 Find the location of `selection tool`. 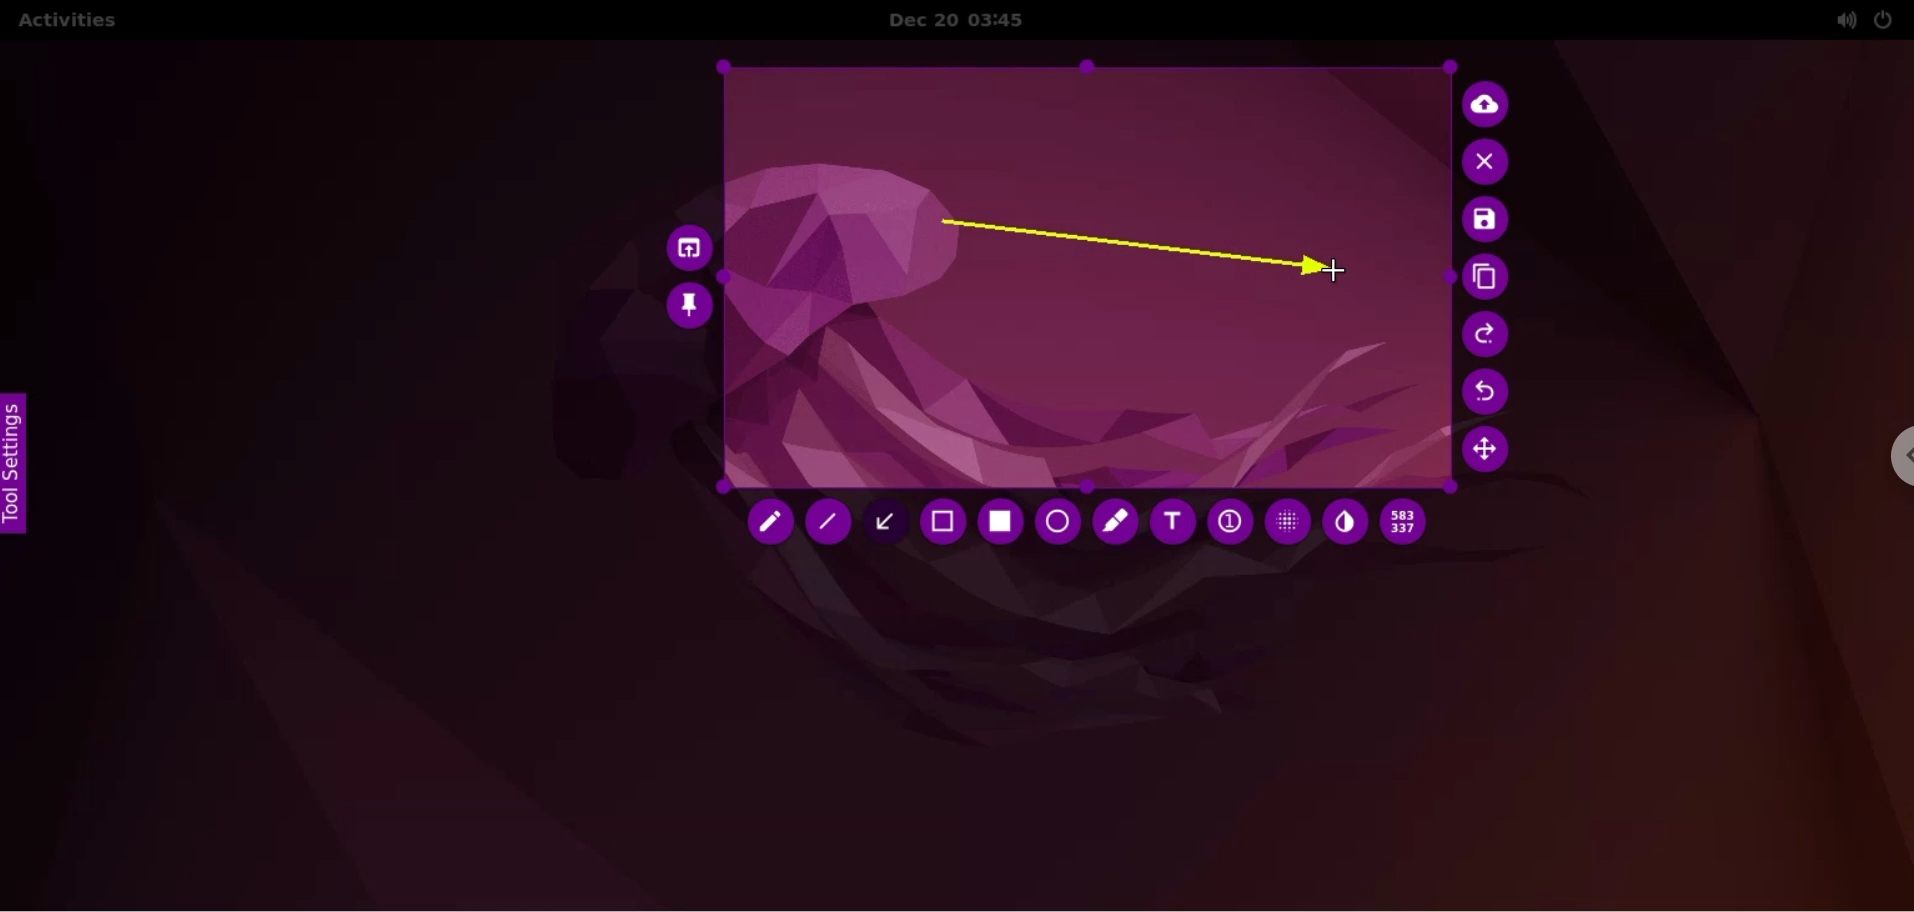

selection tool is located at coordinates (946, 525).